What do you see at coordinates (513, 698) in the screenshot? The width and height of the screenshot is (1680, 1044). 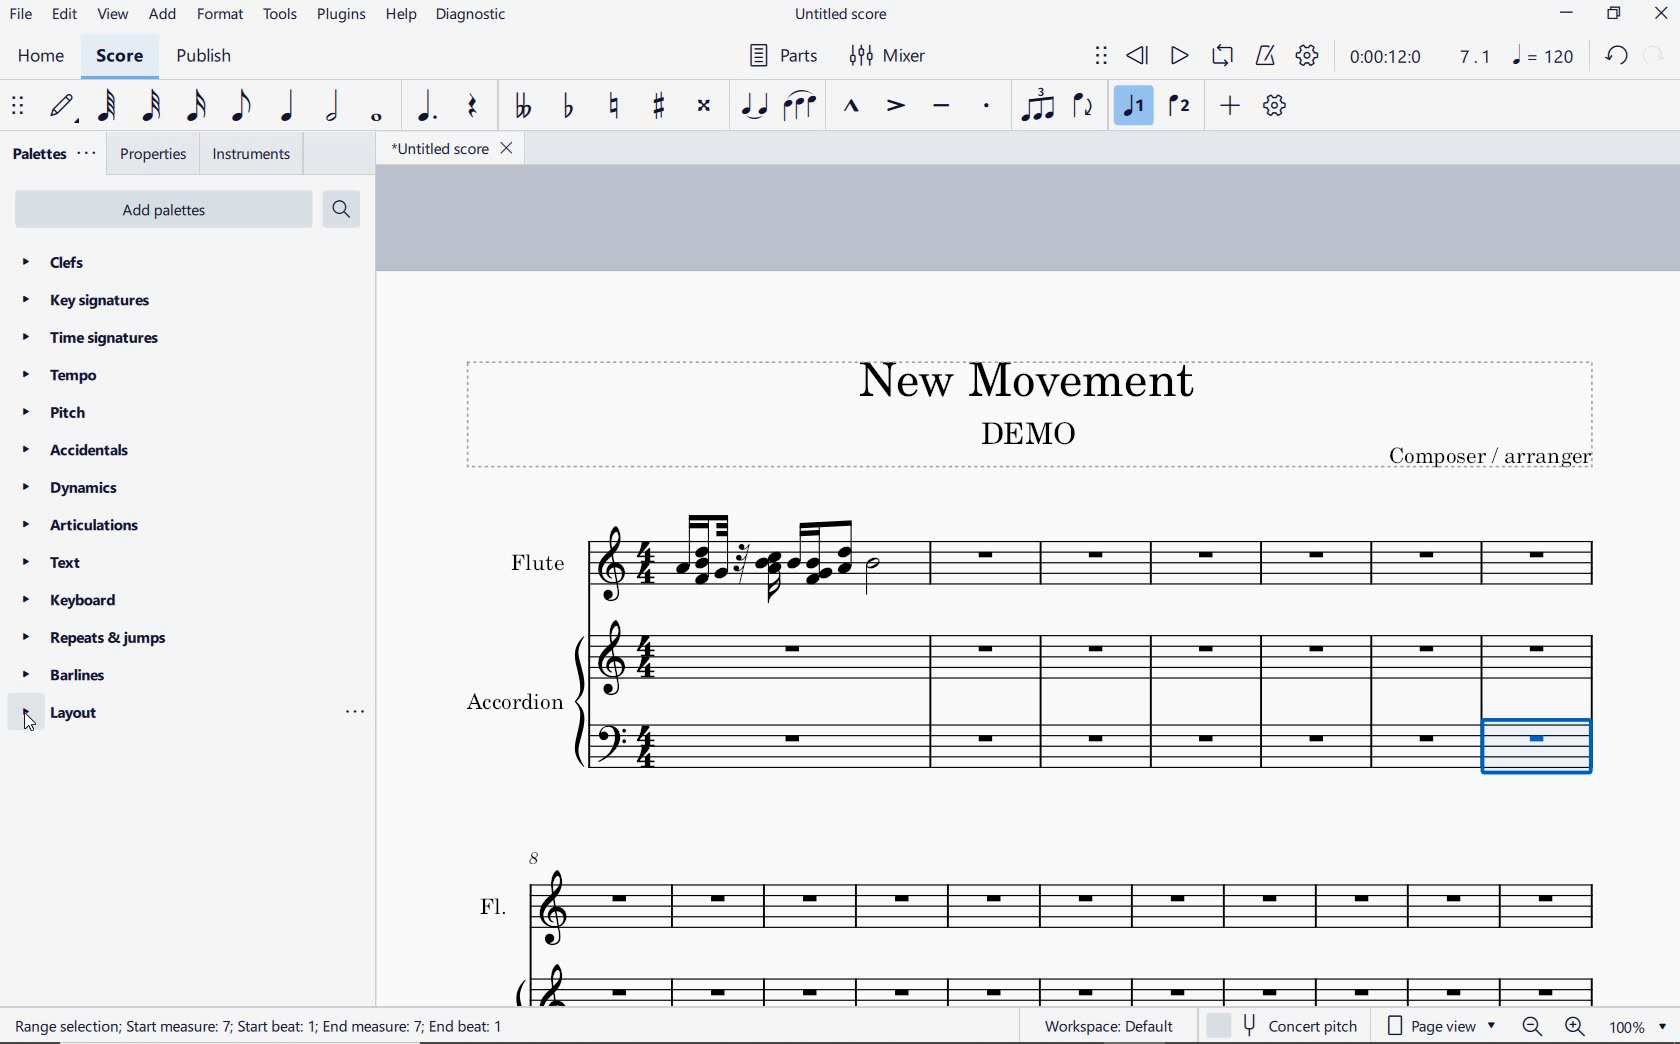 I see `text` at bounding box center [513, 698].